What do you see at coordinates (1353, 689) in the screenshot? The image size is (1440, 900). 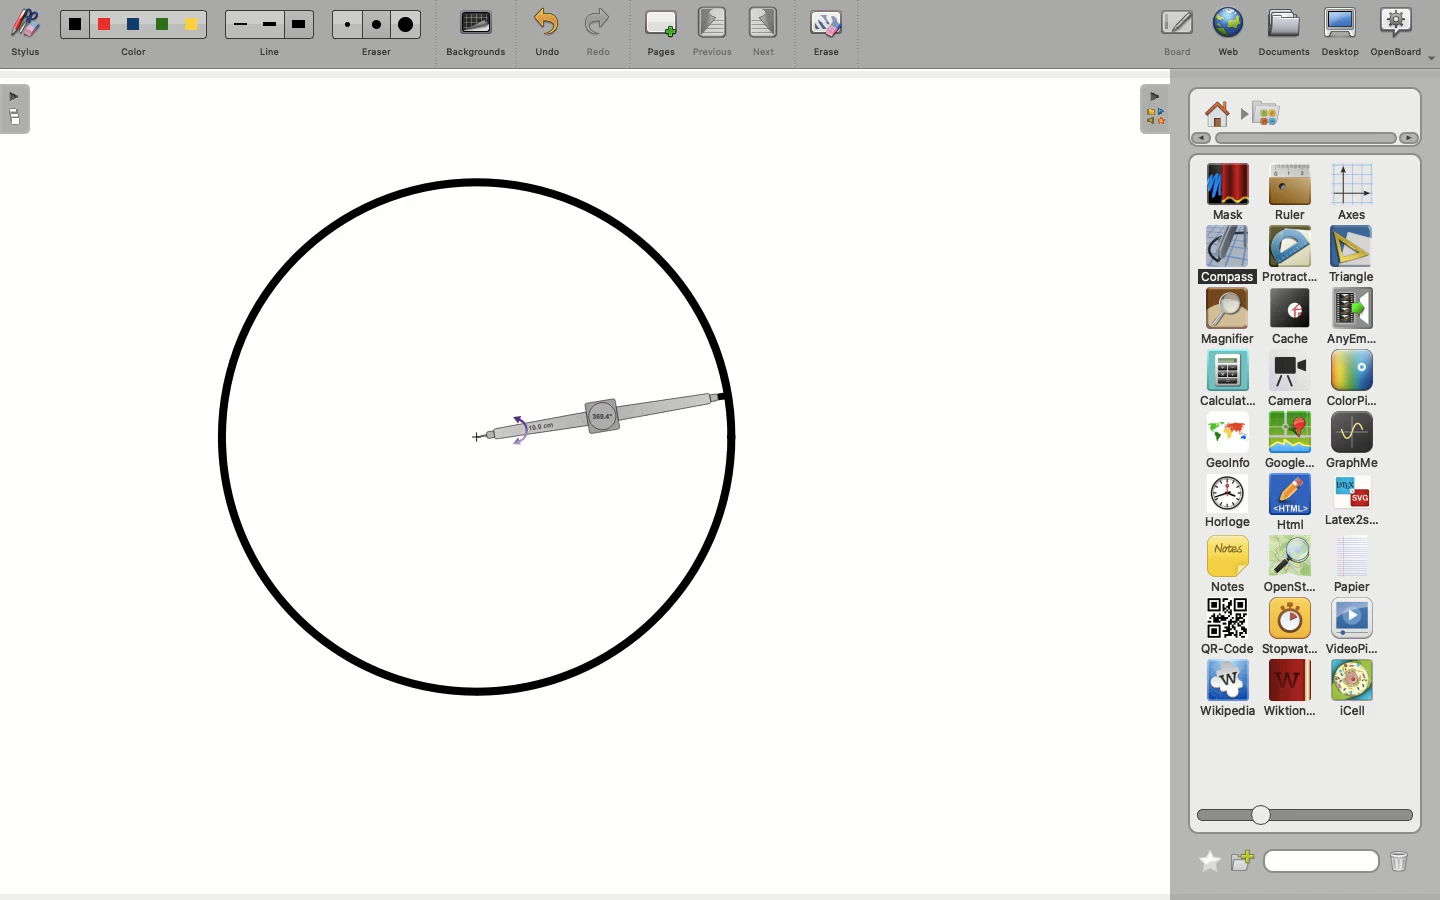 I see `iCell` at bounding box center [1353, 689].